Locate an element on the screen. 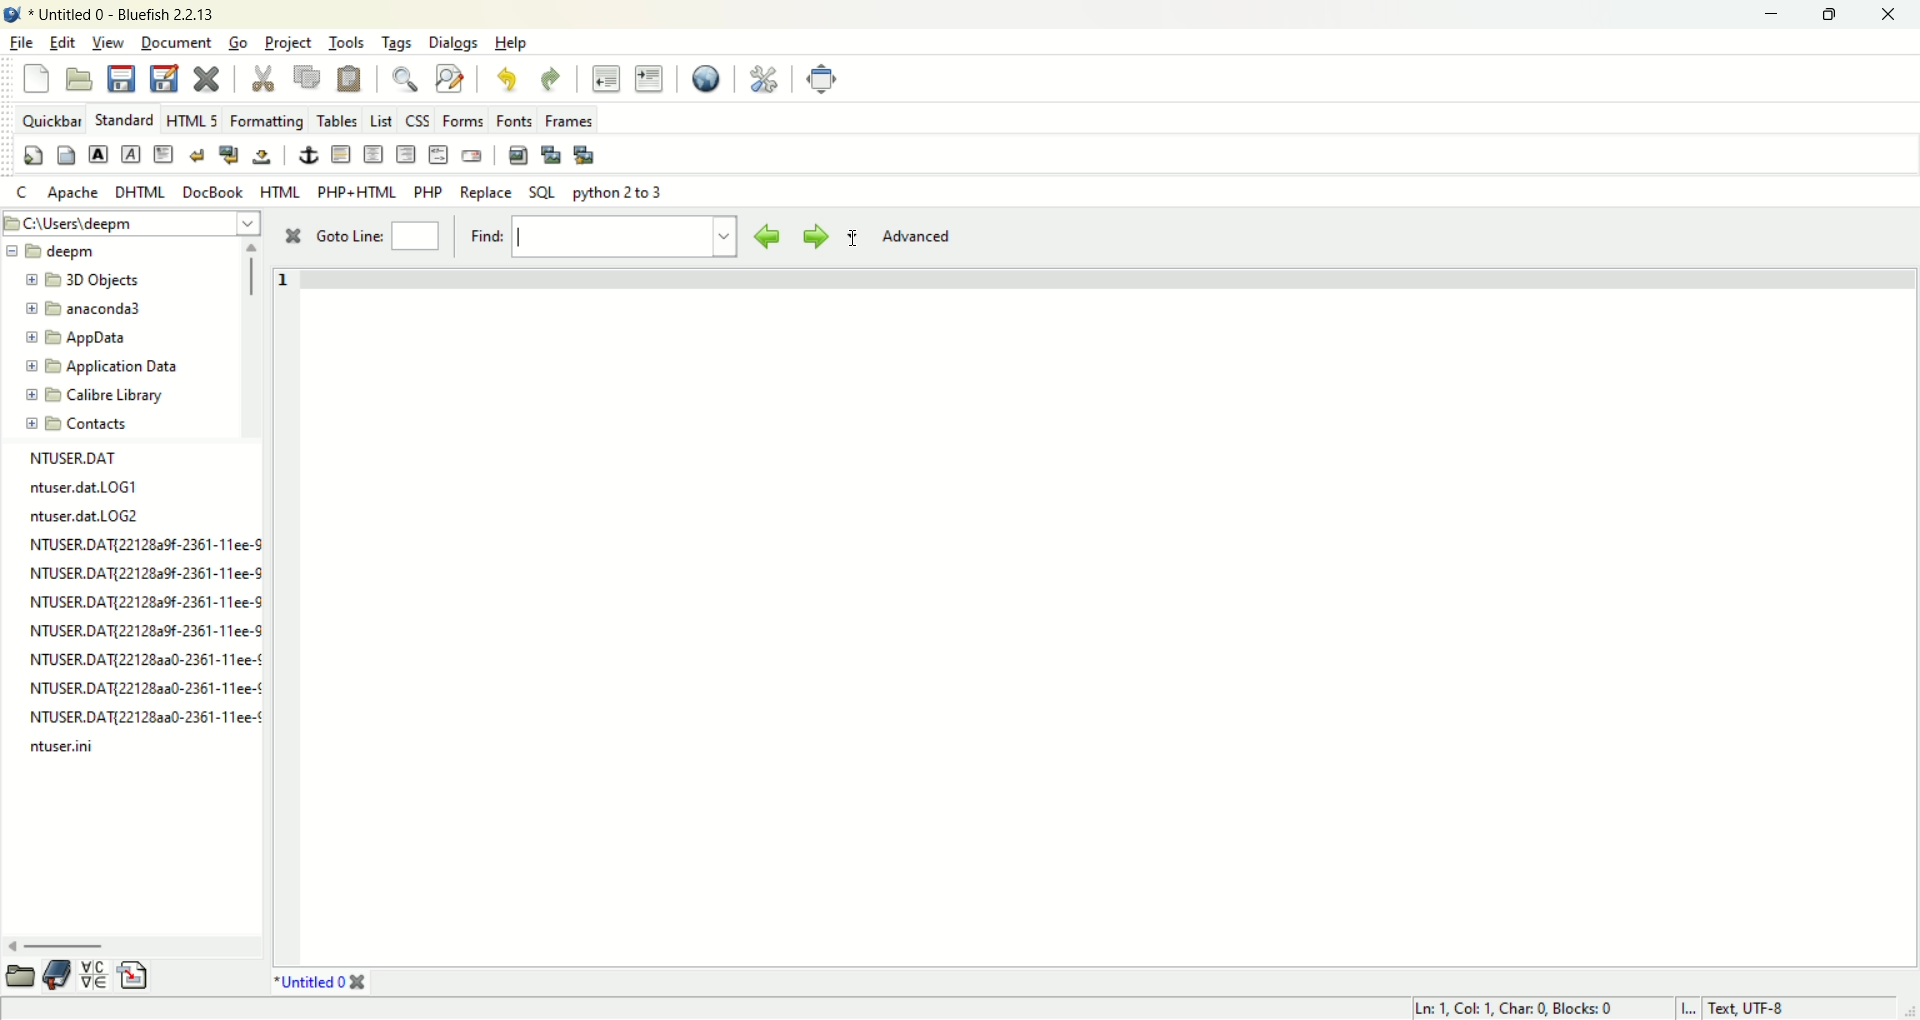  horizontal scroll bar is located at coordinates (64, 947).